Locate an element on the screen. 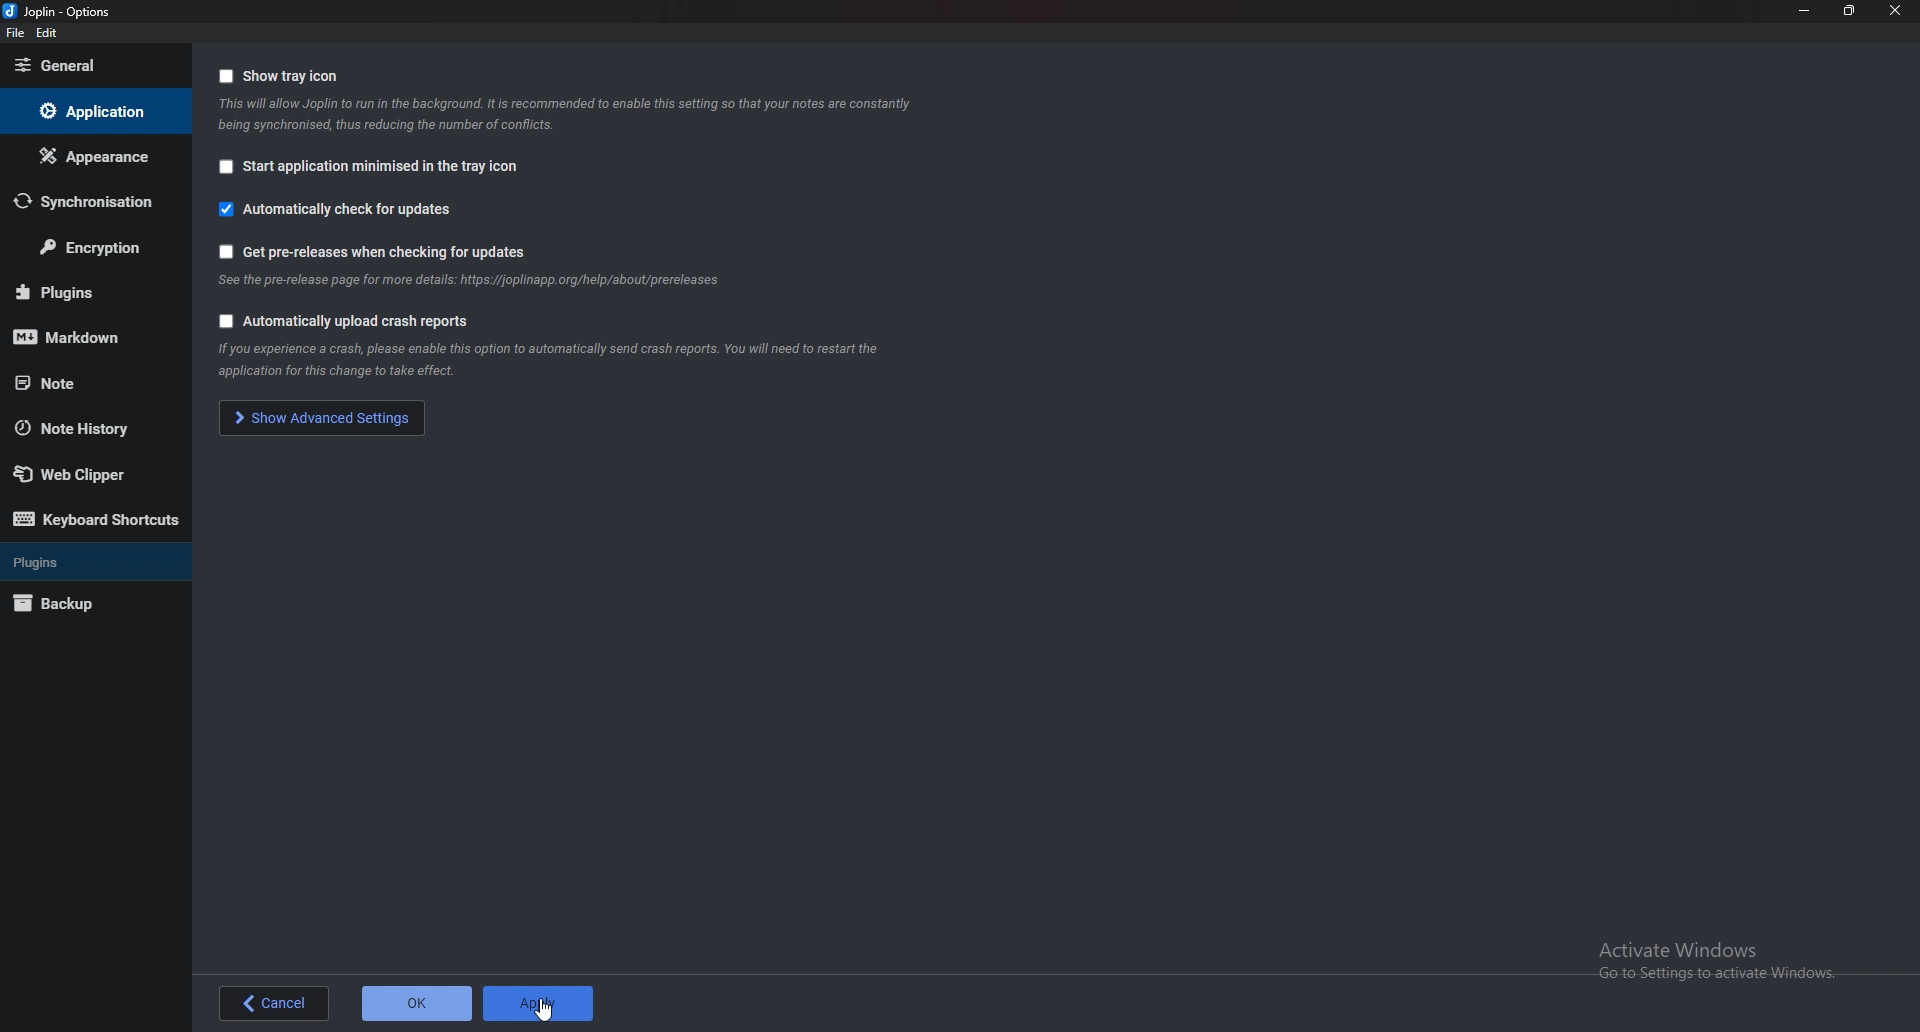 The image size is (1920, 1032). show advanced settings is located at coordinates (325, 417).